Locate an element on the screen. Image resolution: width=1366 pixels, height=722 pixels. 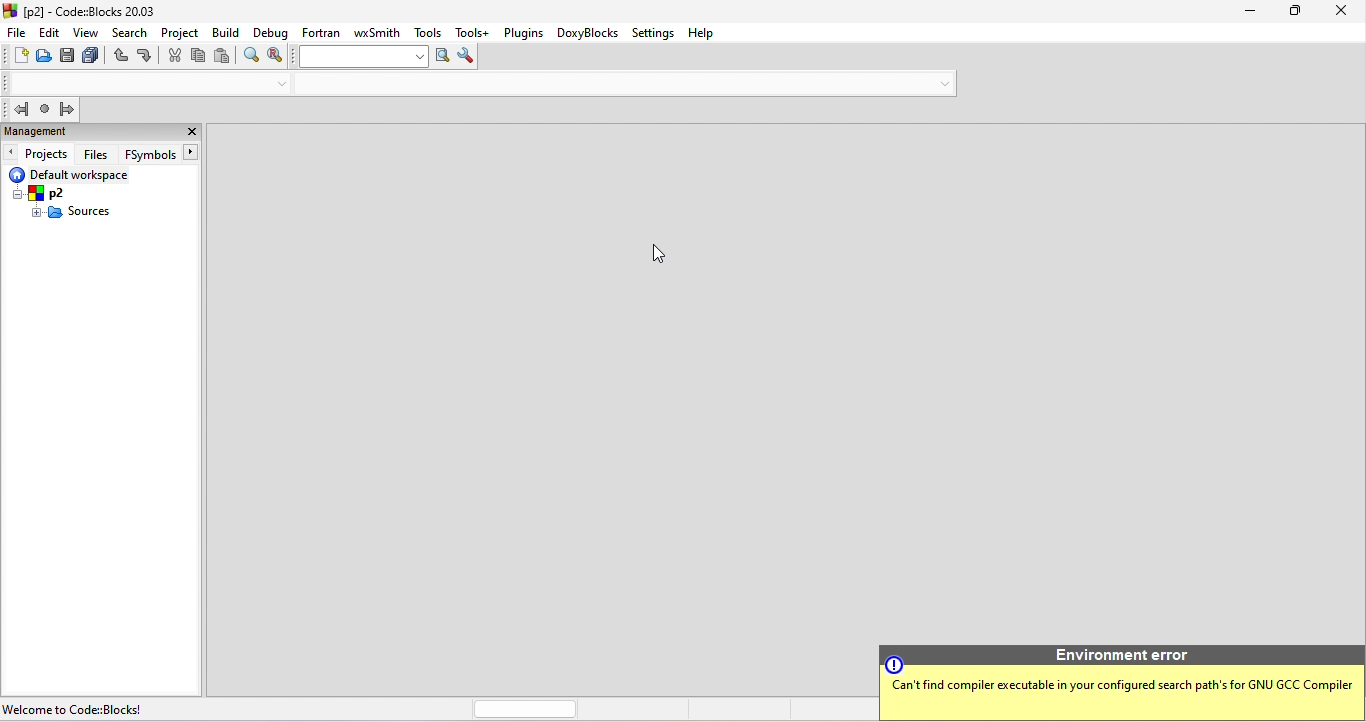
save everything is located at coordinates (95, 56).